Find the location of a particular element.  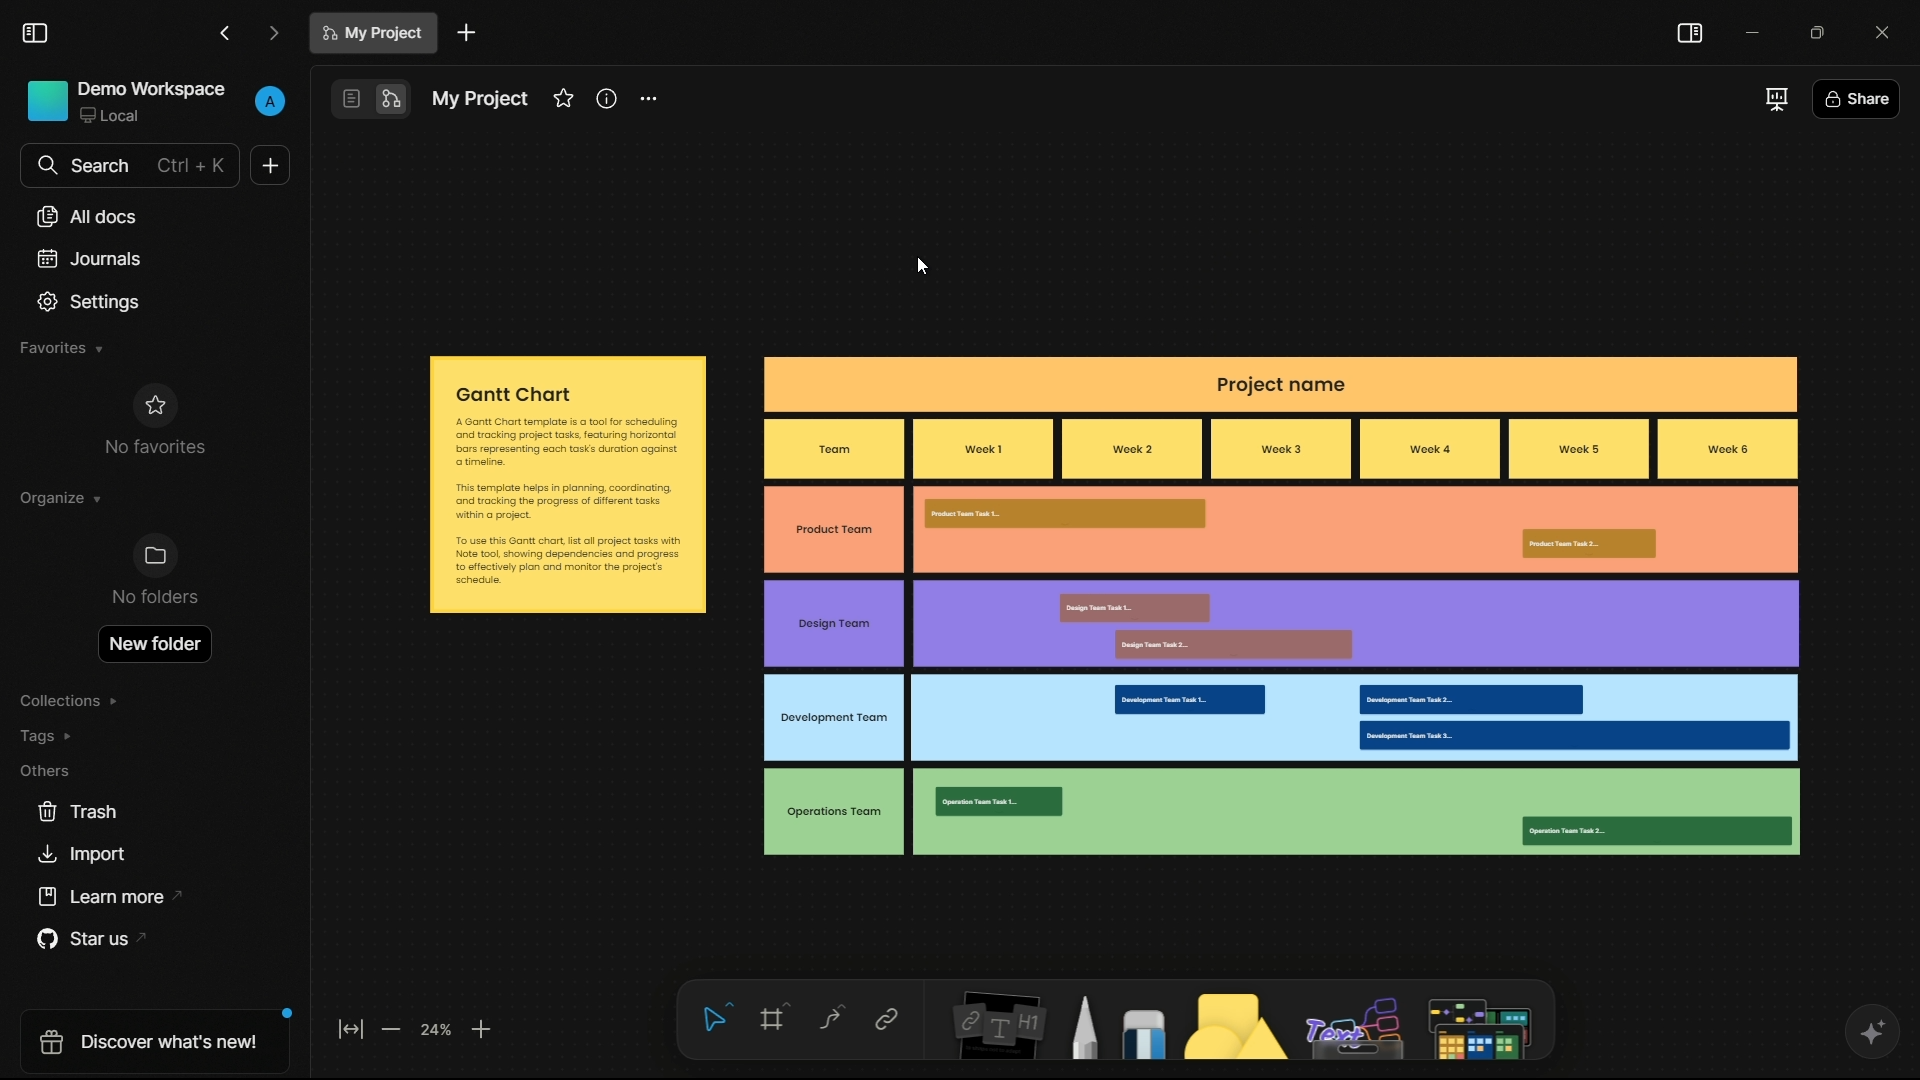

all documents is located at coordinates (86, 218).